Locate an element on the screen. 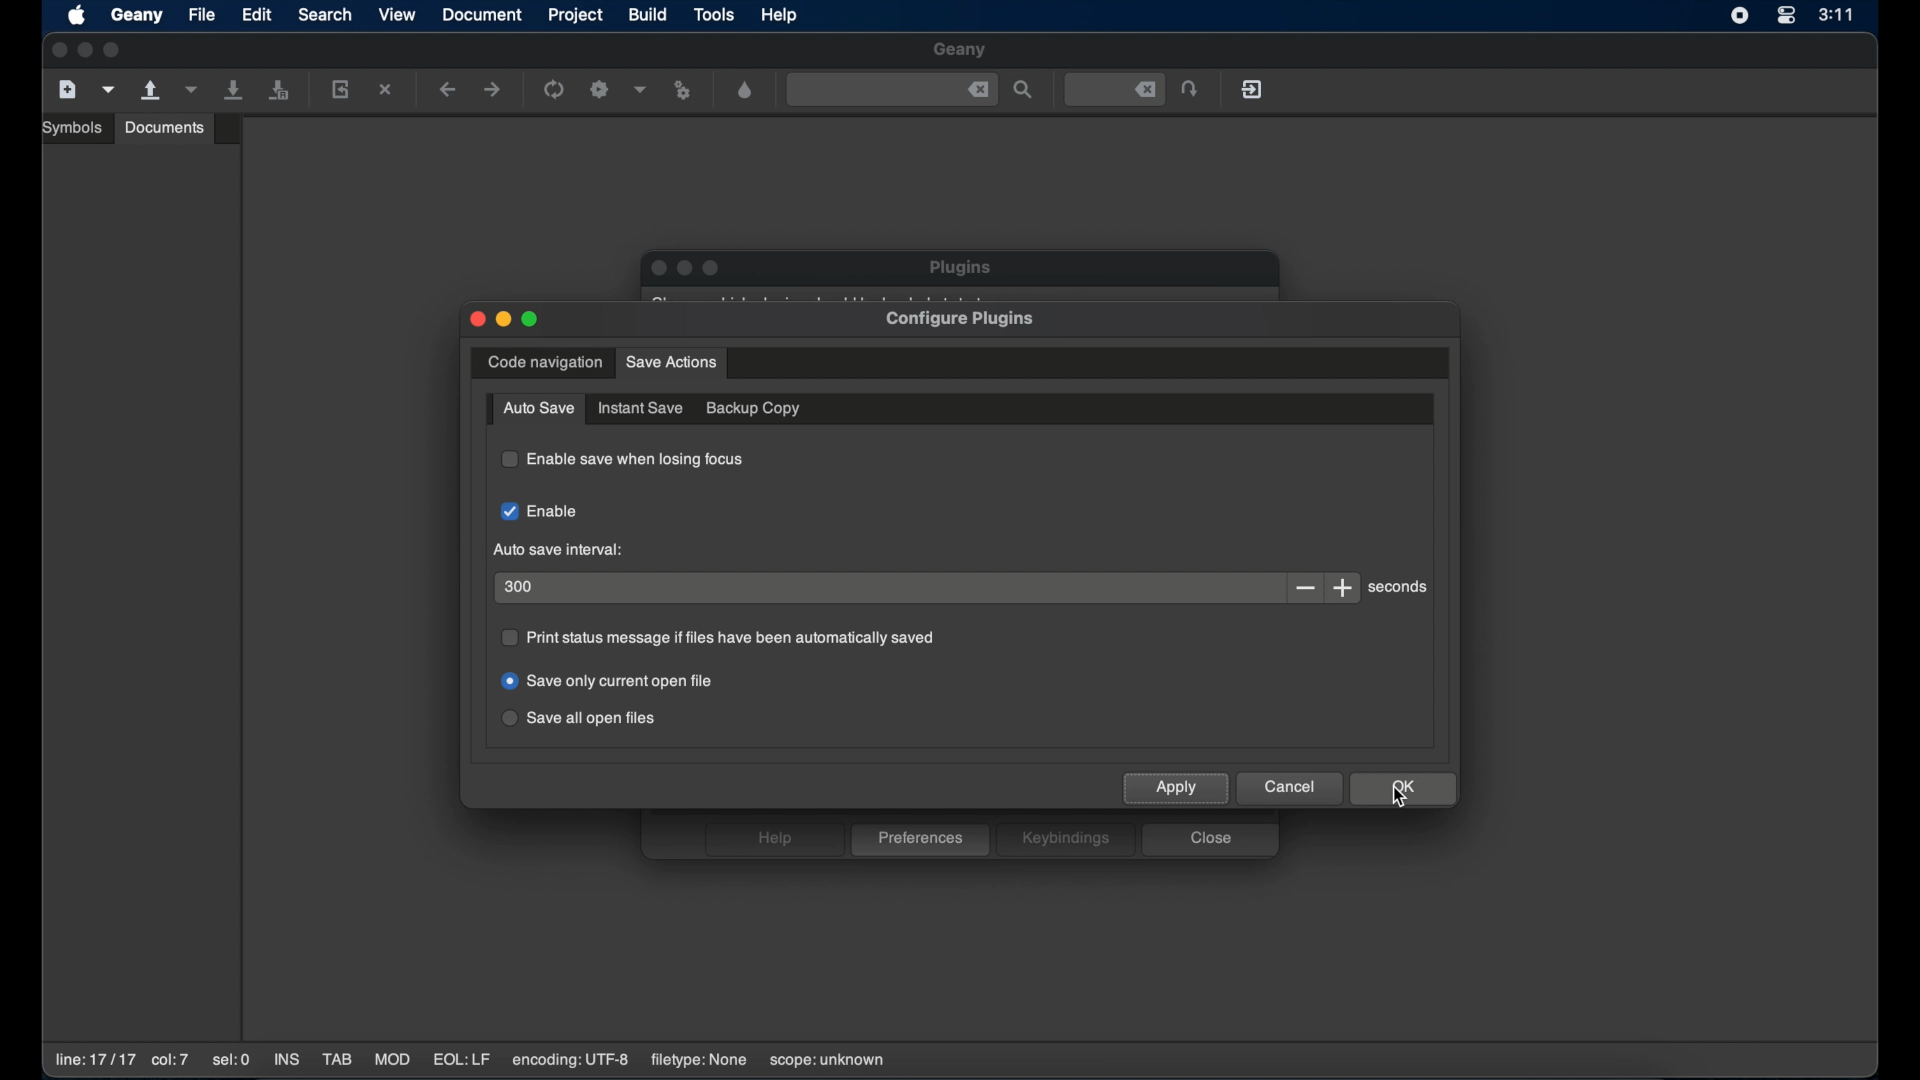 Image resolution: width=1920 pixels, height=1080 pixels. keybindings is located at coordinates (1066, 839).